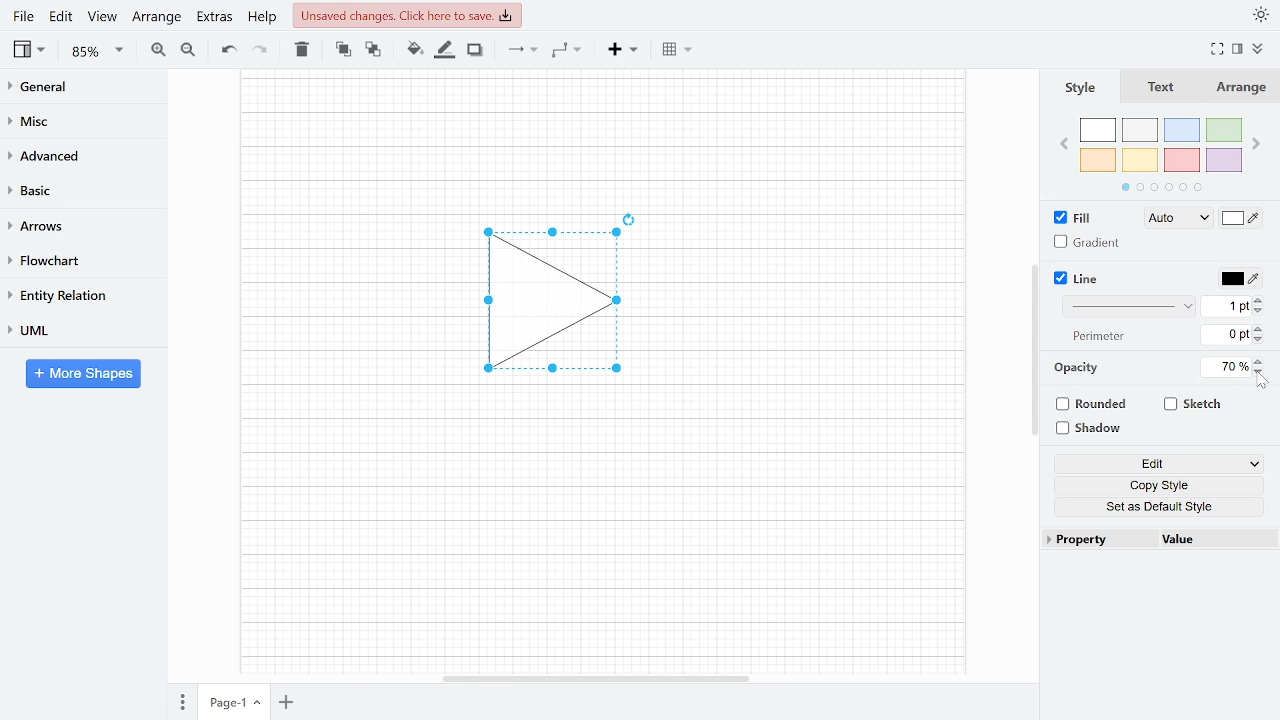 Image resolution: width=1280 pixels, height=720 pixels. Describe the element at coordinates (98, 51) in the screenshot. I see `Zoom` at that location.